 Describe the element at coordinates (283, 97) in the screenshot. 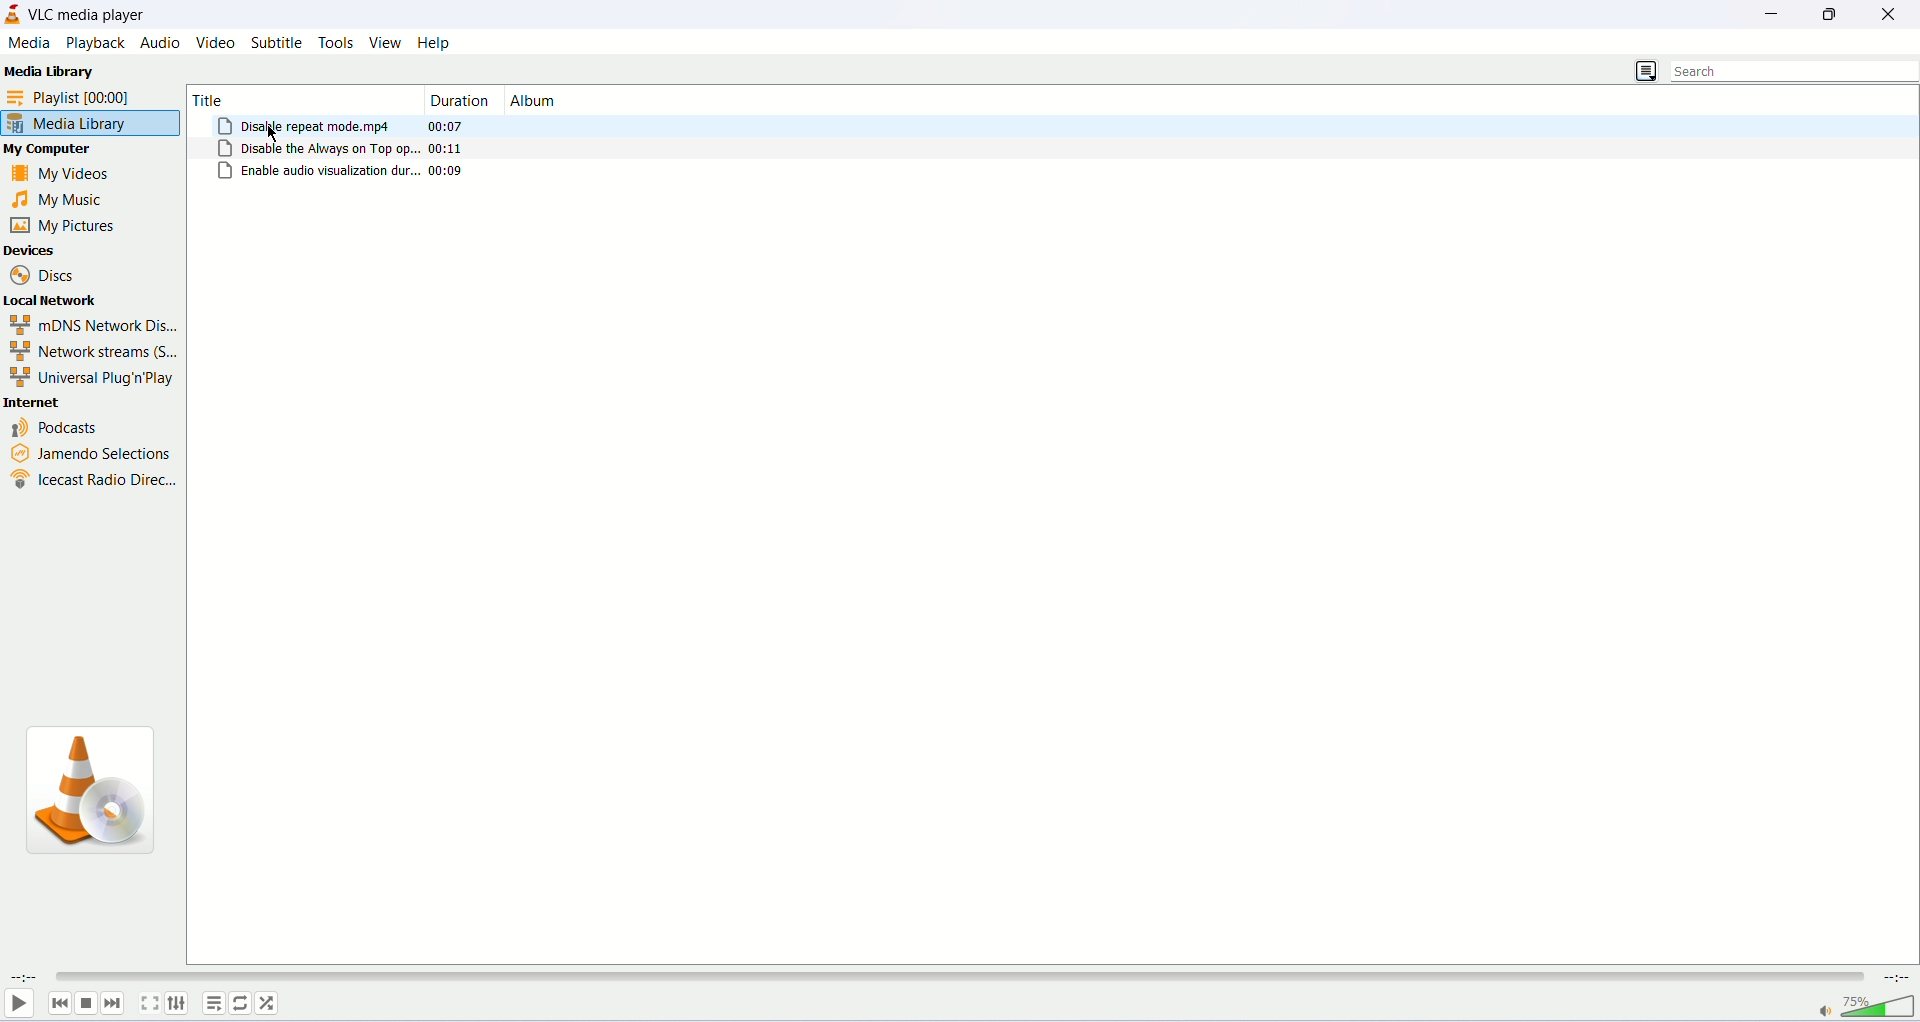

I see `title` at that location.